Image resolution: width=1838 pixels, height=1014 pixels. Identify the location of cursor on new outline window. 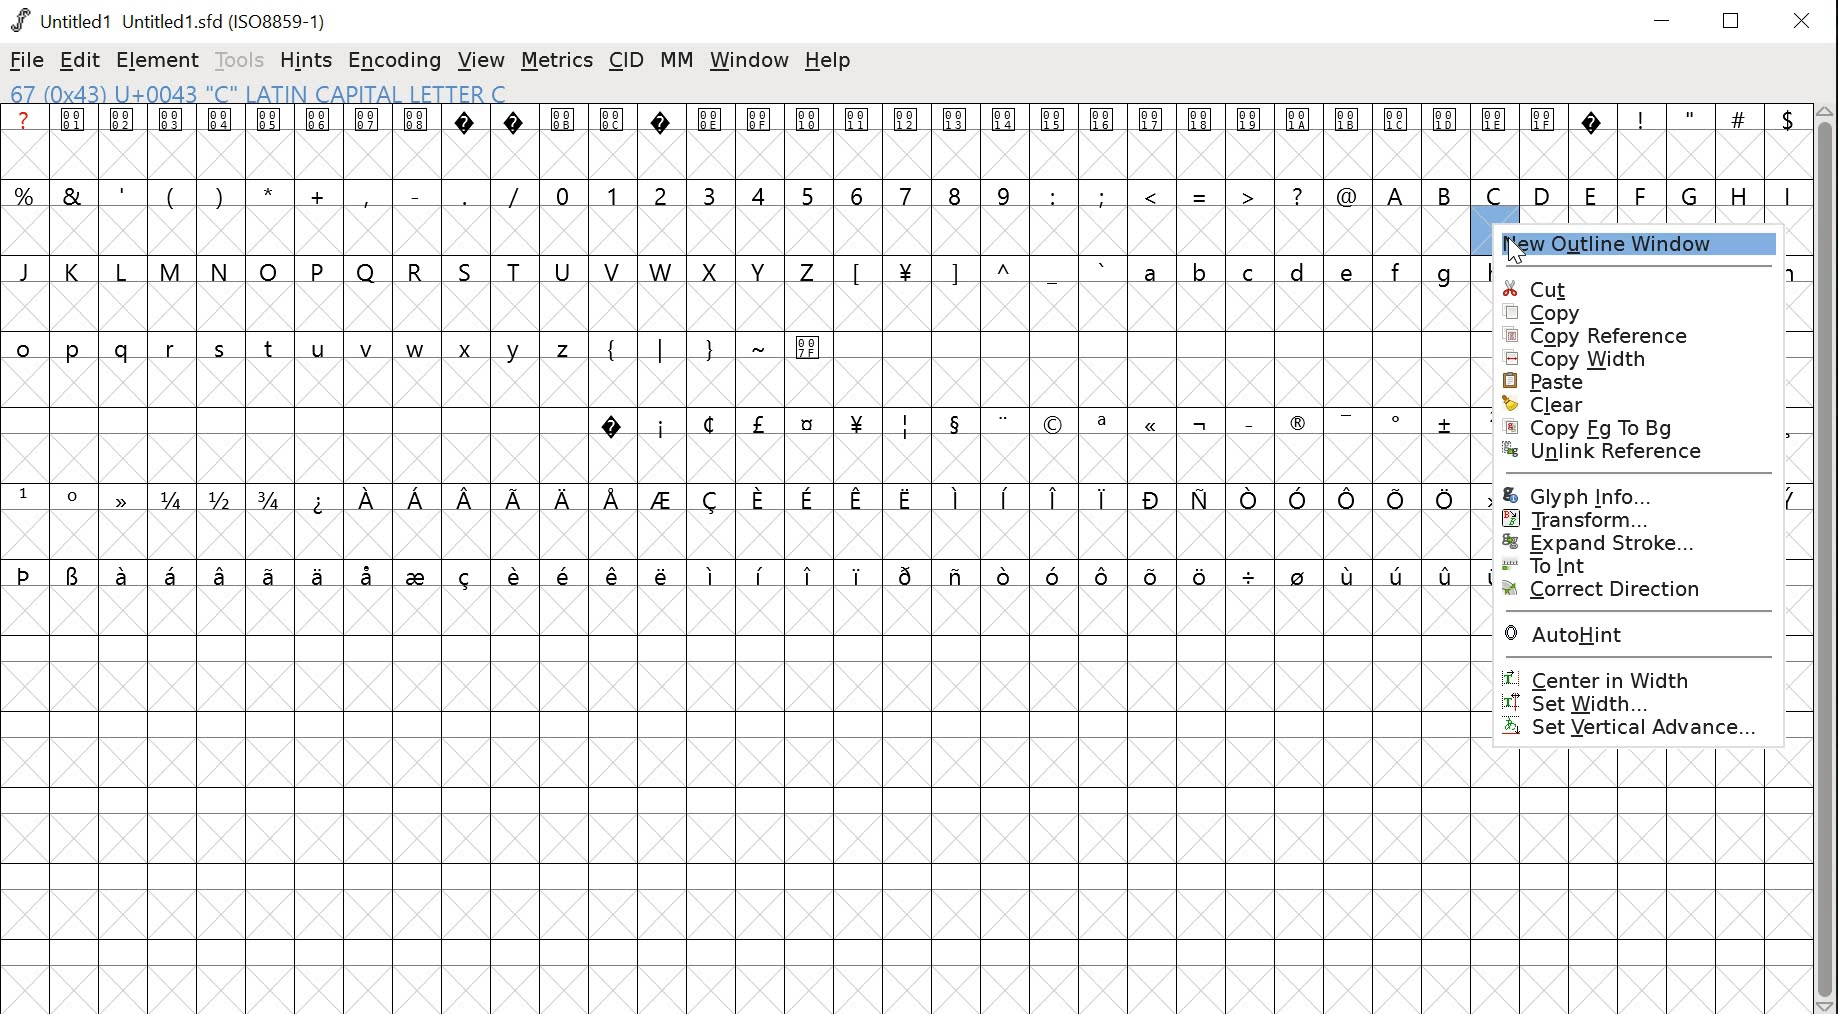
(1516, 249).